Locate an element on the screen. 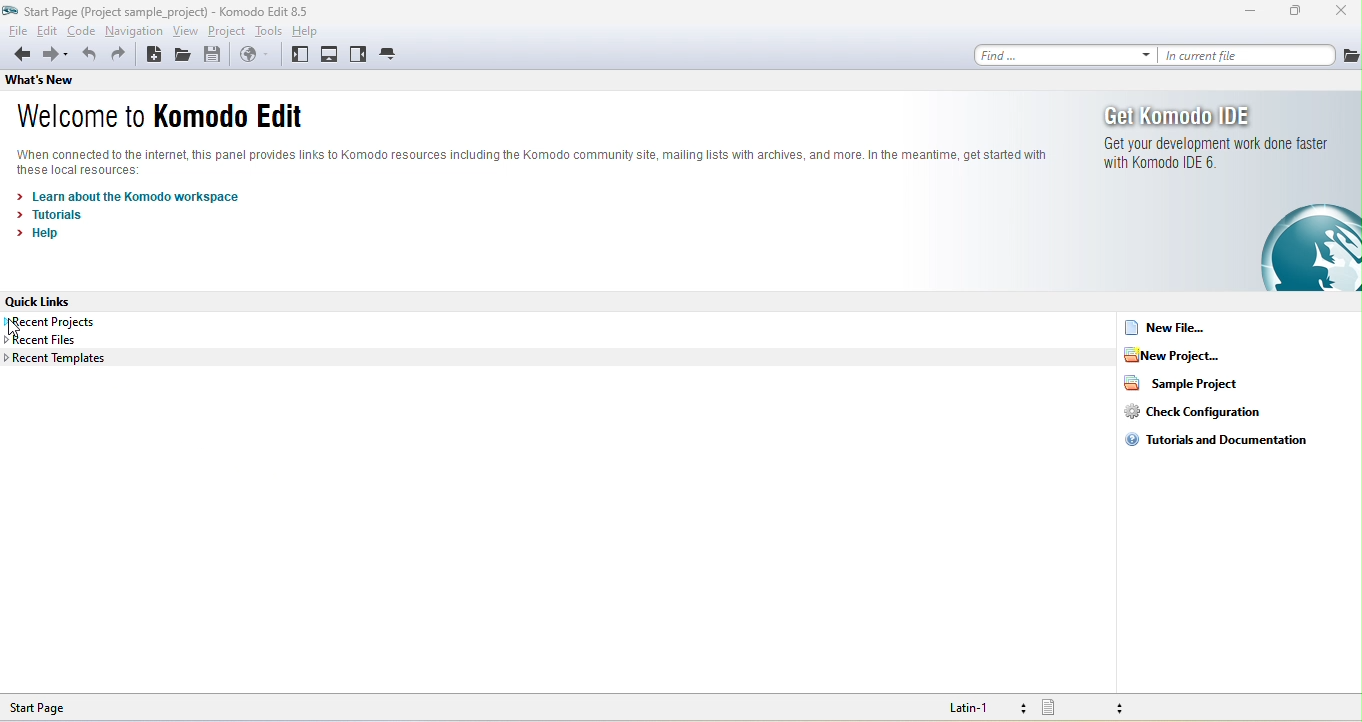 This screenshot has height=722, width=1362. recent file is located at coordinates (66, 338).